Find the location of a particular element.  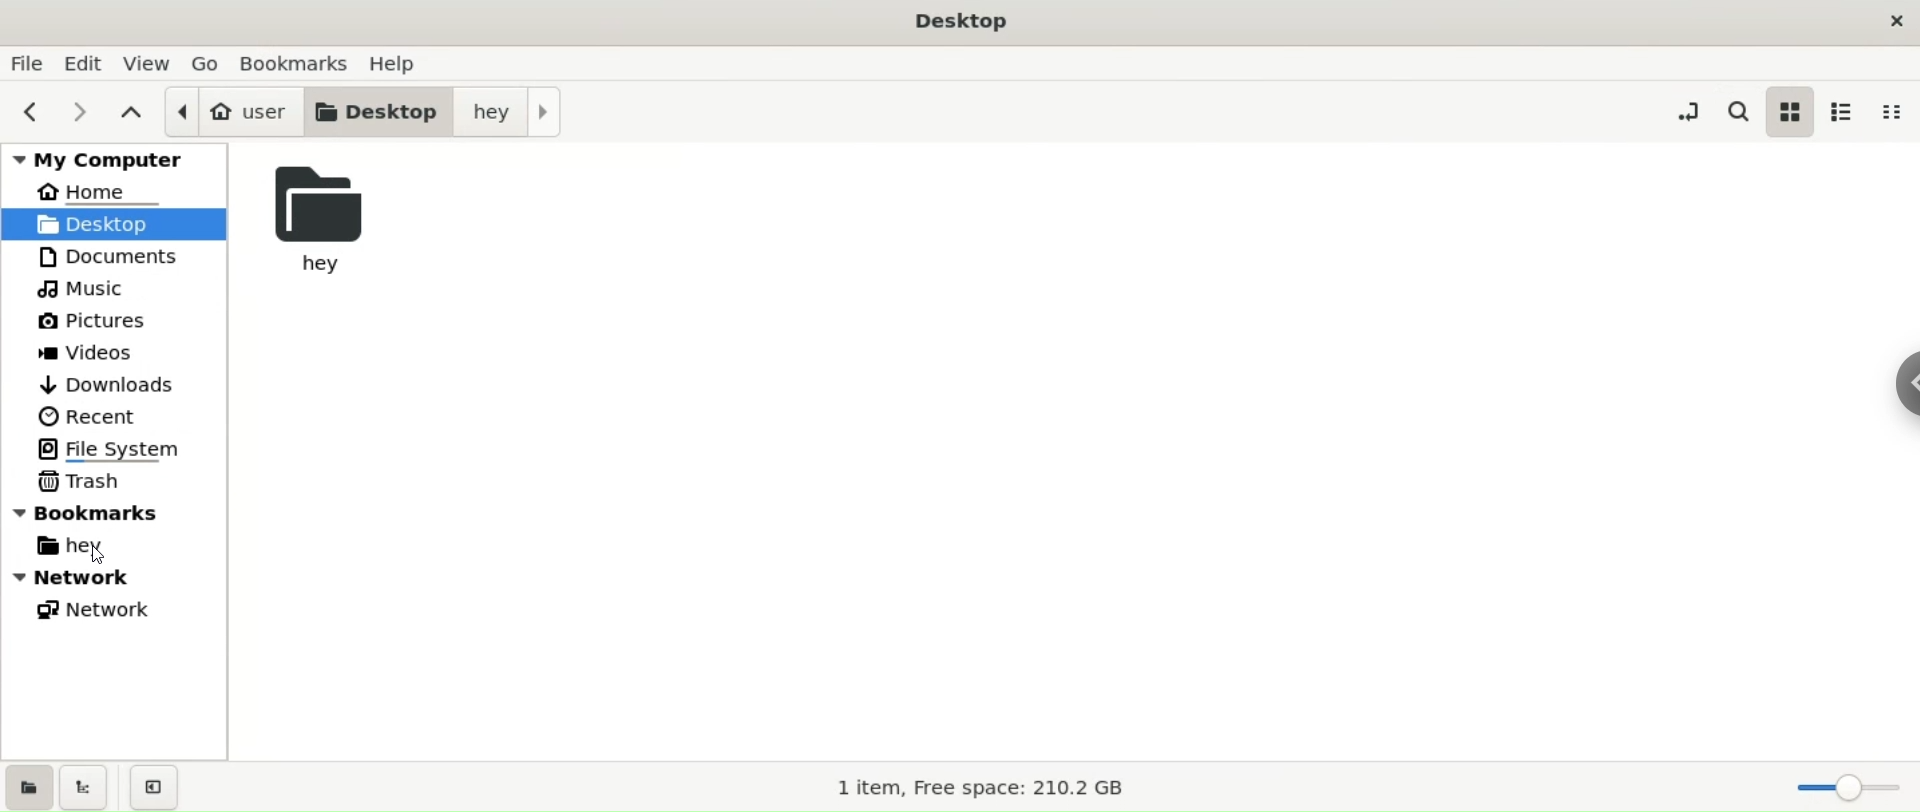

compact view is located at coordinates (1896, 114).